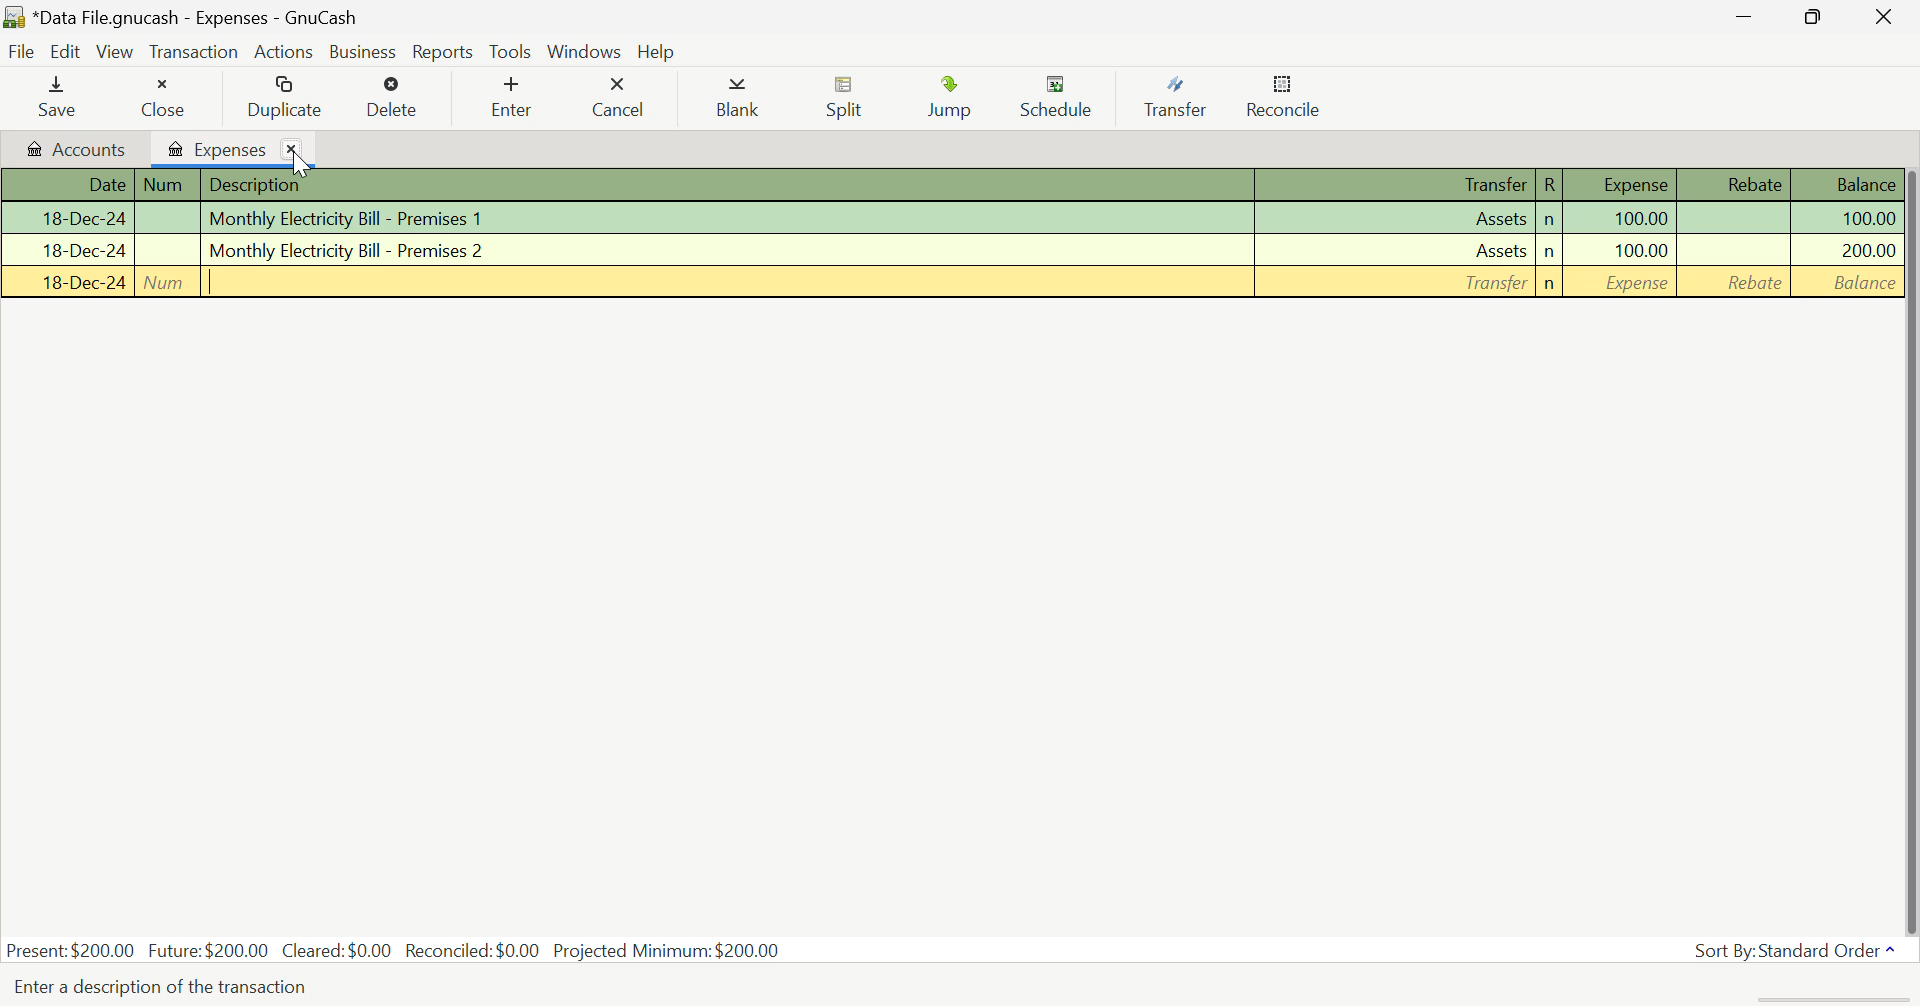 The height and width of the screenshot is (1006, 1920). I want to click on Schedule, so click(1060, 99).